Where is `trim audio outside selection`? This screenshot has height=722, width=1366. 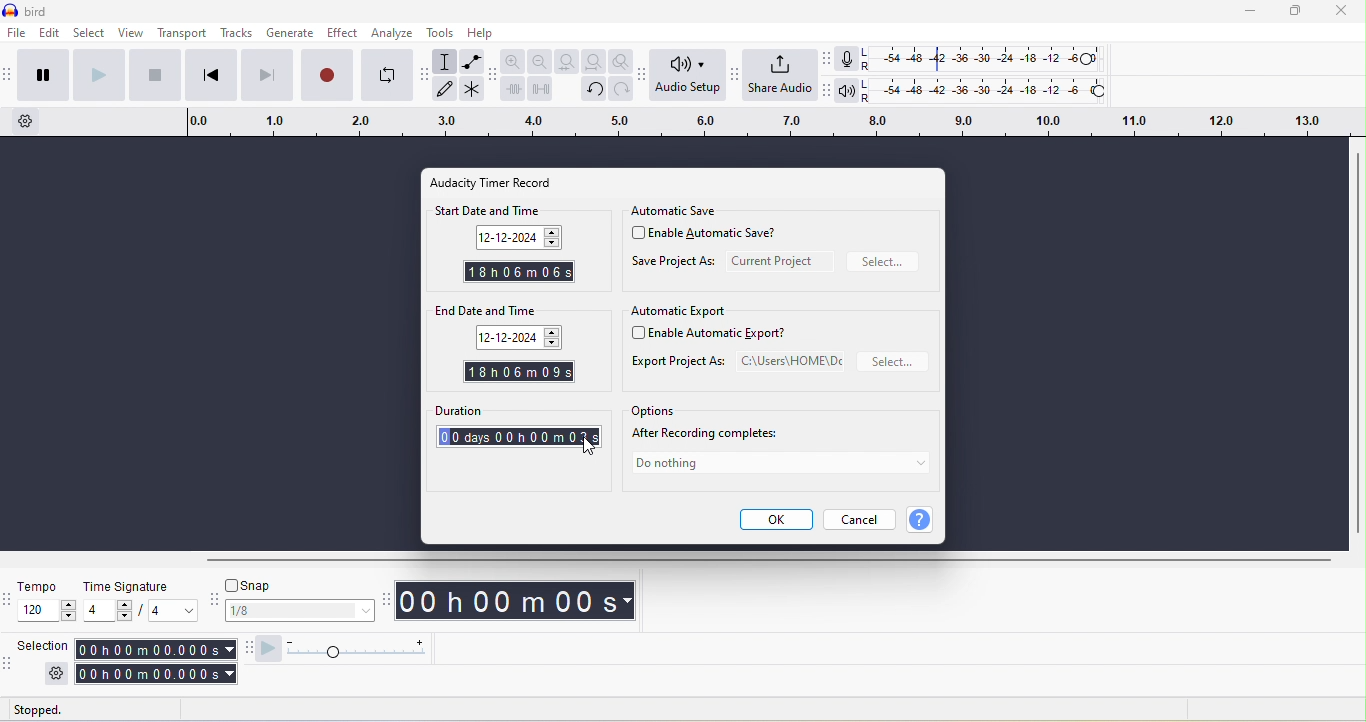 trim audio outside selection is located at coordinates (514, 91).